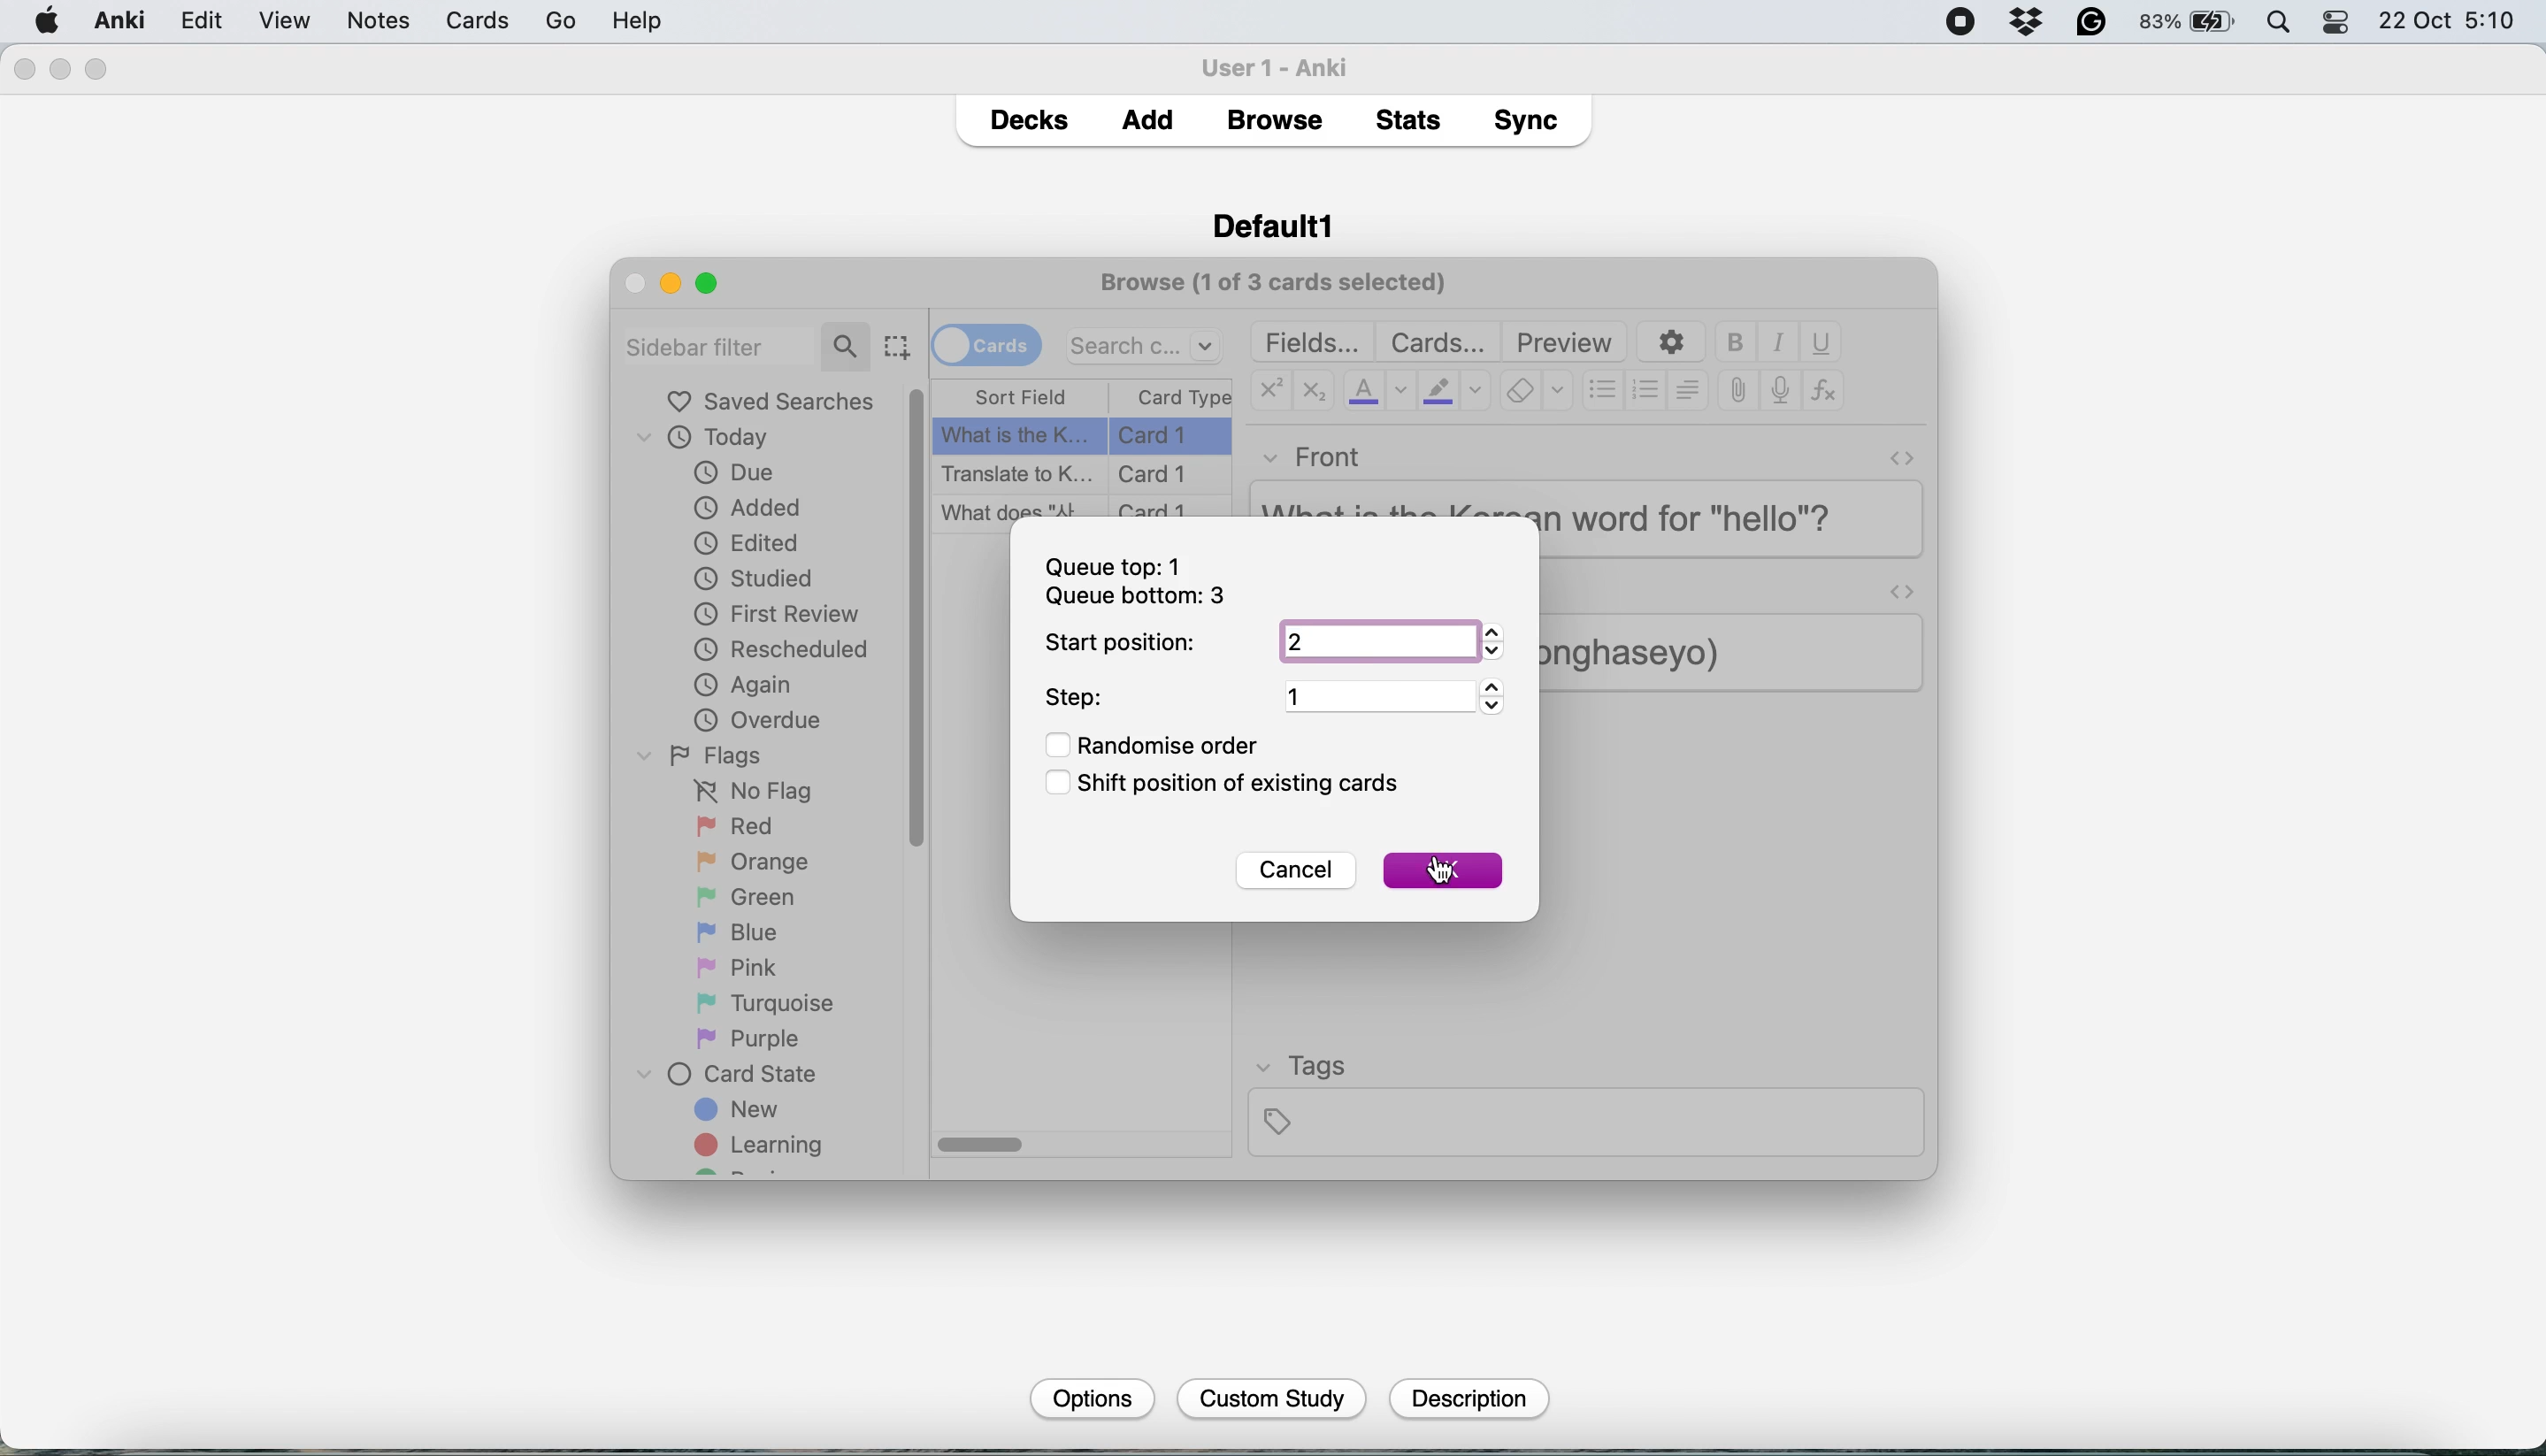 The height and width of the screenshot is (1456, 2546). Describe the element at coordinates (2449, 22) in the screenshot. I see `22 Oct 5:10` at that location.